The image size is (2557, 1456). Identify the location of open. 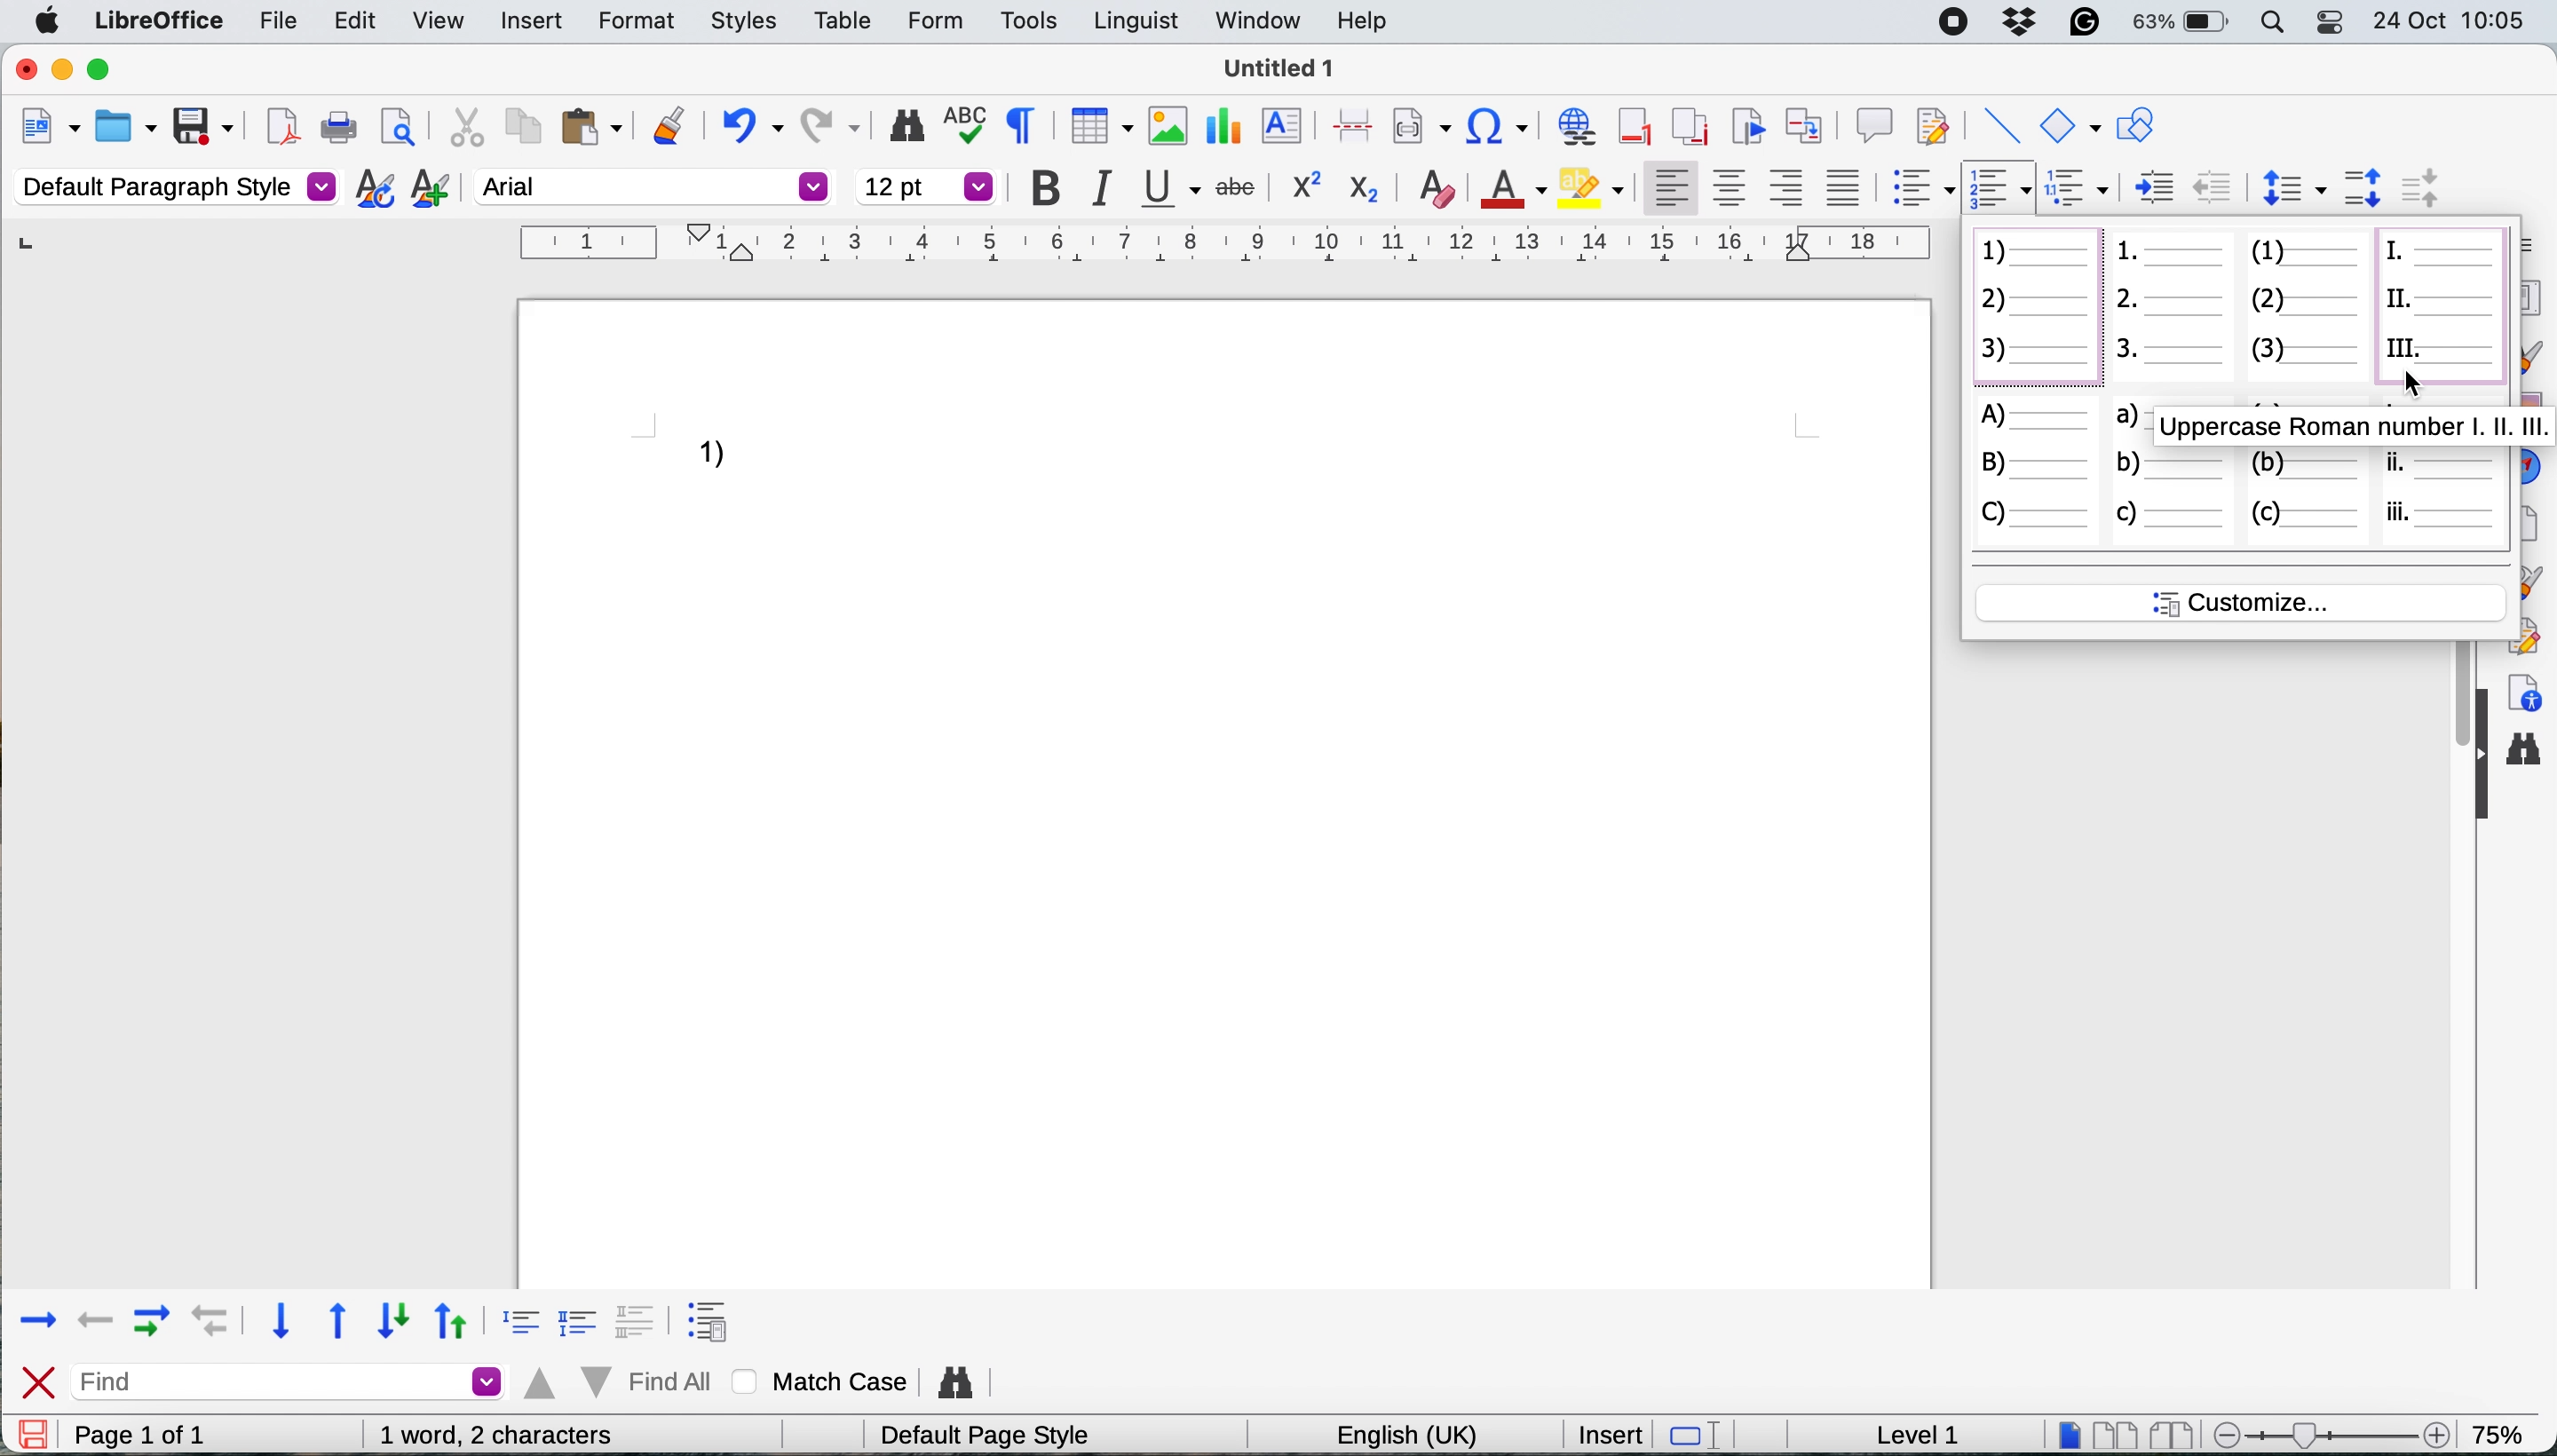
(127, 129).